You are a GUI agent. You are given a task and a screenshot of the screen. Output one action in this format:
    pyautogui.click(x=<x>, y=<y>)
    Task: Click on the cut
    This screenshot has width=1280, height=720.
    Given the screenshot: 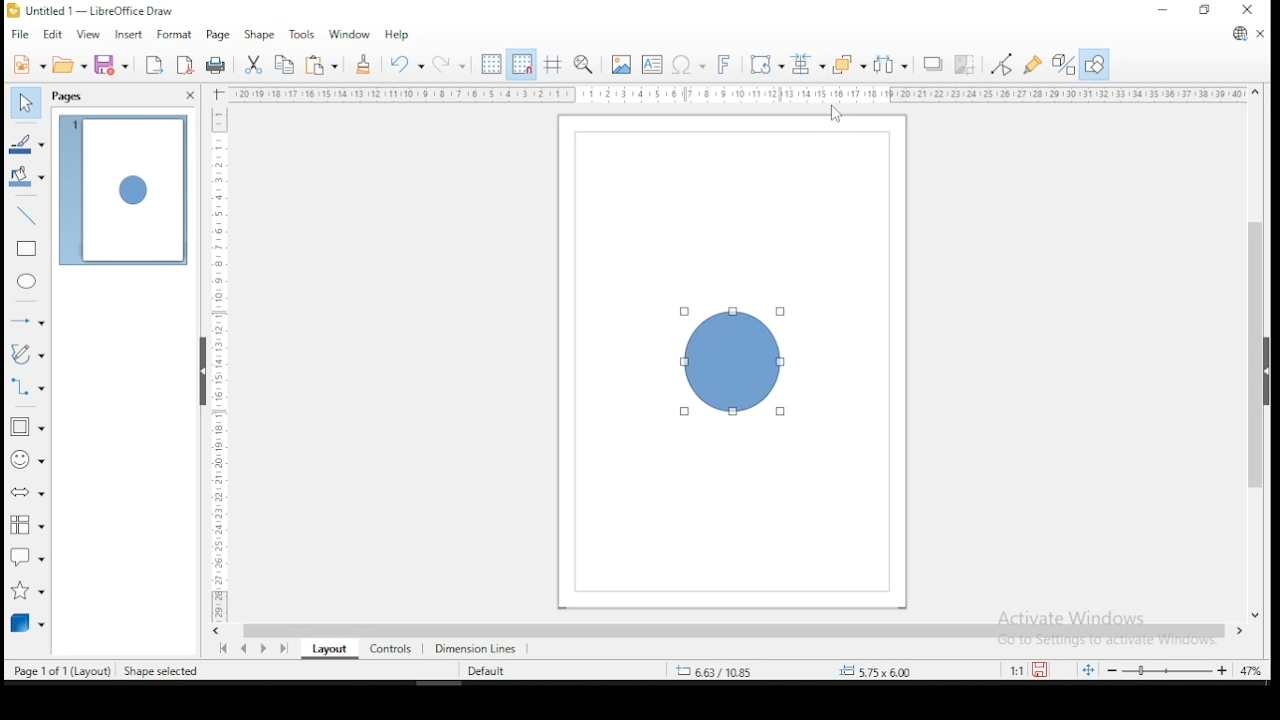 What is the action you would take?
    pyautogui.click(x=252, y=65)
    